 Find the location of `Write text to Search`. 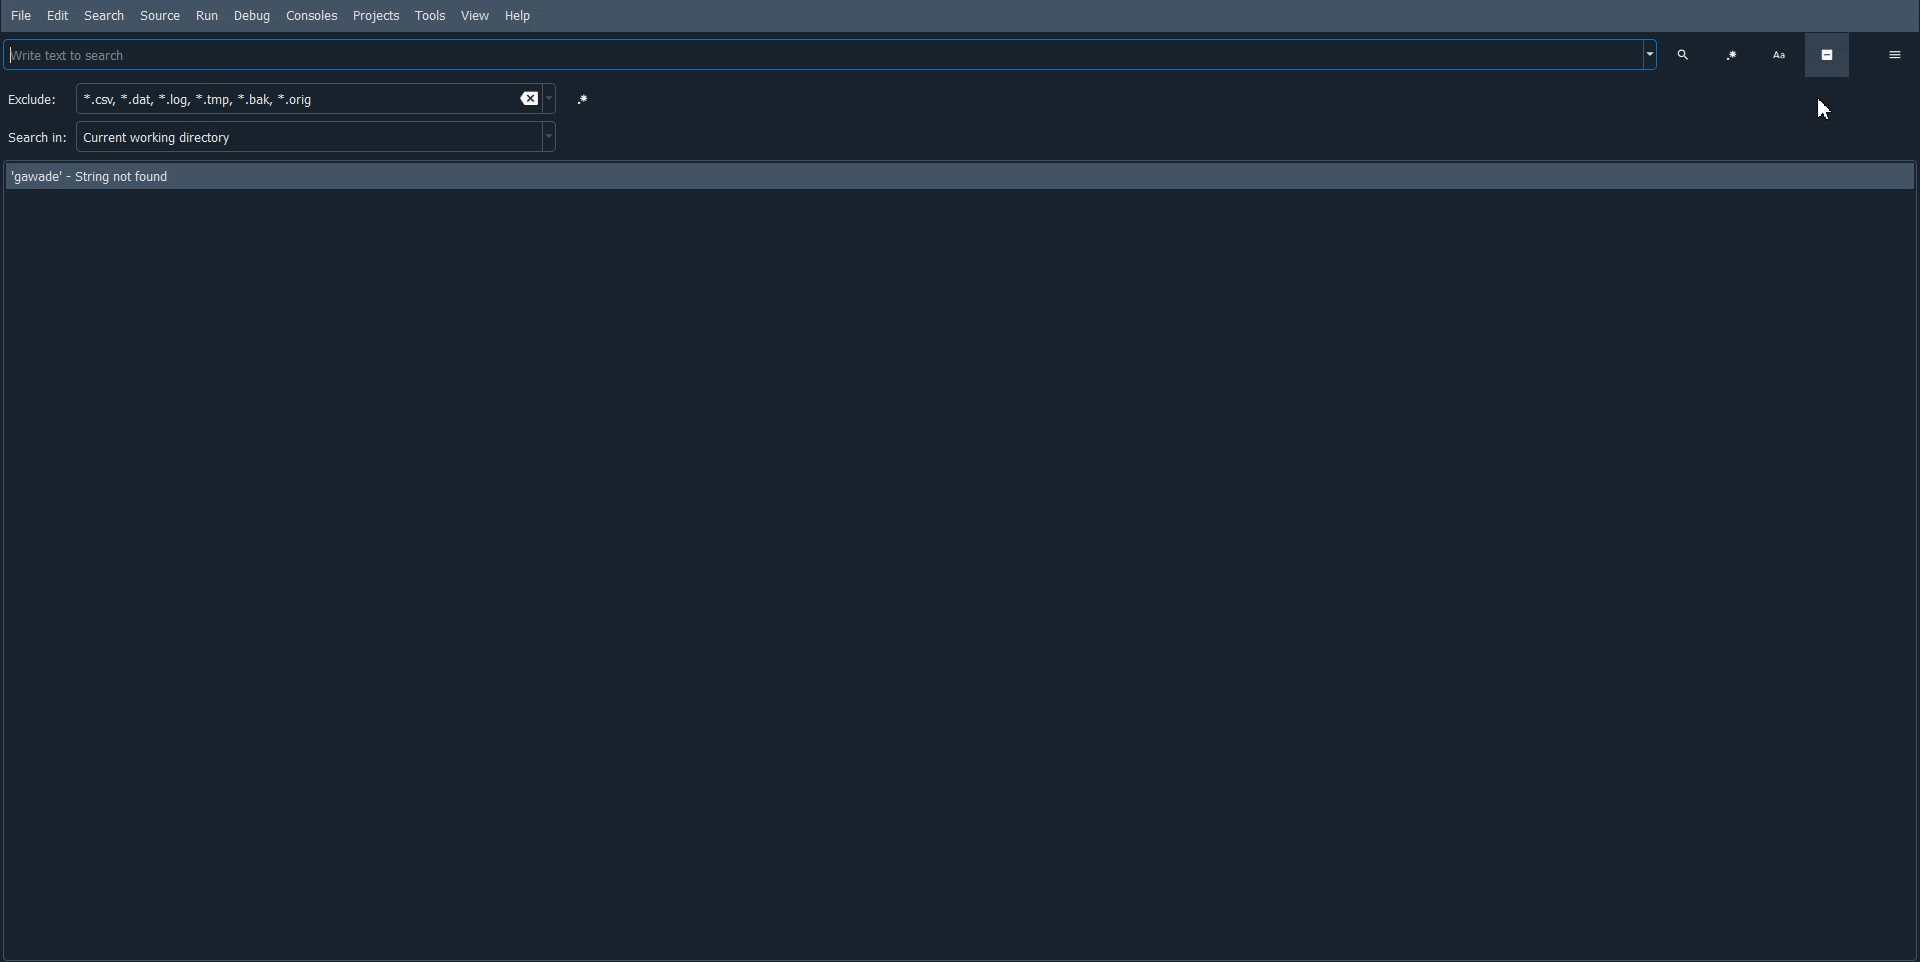

Write text to Search is located at coordinates (833, 53).